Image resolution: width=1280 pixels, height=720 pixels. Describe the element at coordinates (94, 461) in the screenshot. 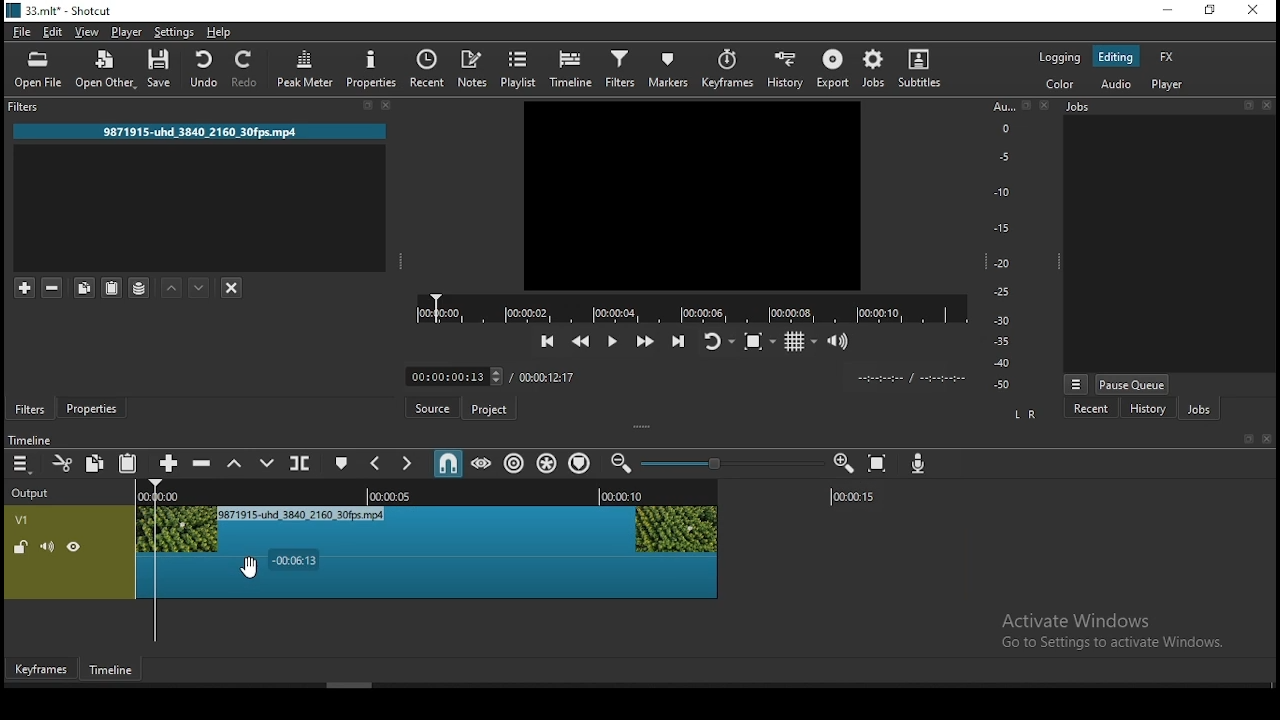

I see `copy` at that location.